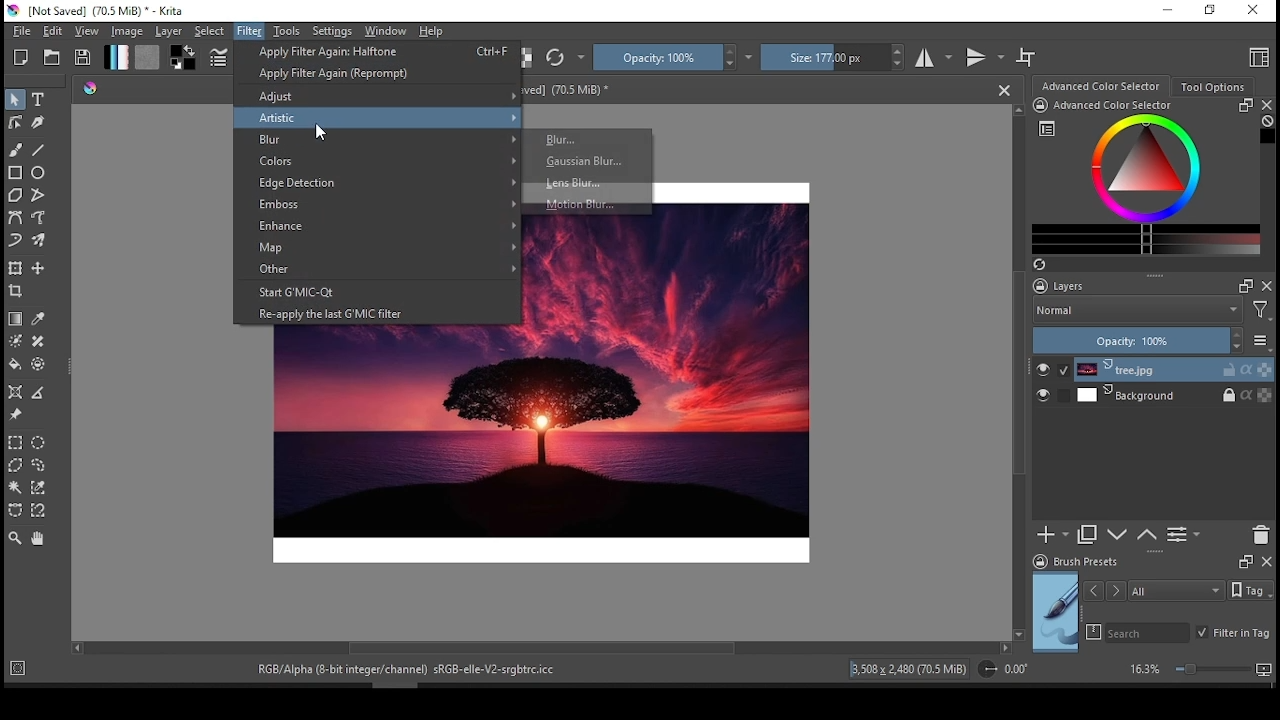 This screenshot has width=1280, height=720. Describe the element at coordinates (379, 96) in the screenshot. I see `adjust` at that location.